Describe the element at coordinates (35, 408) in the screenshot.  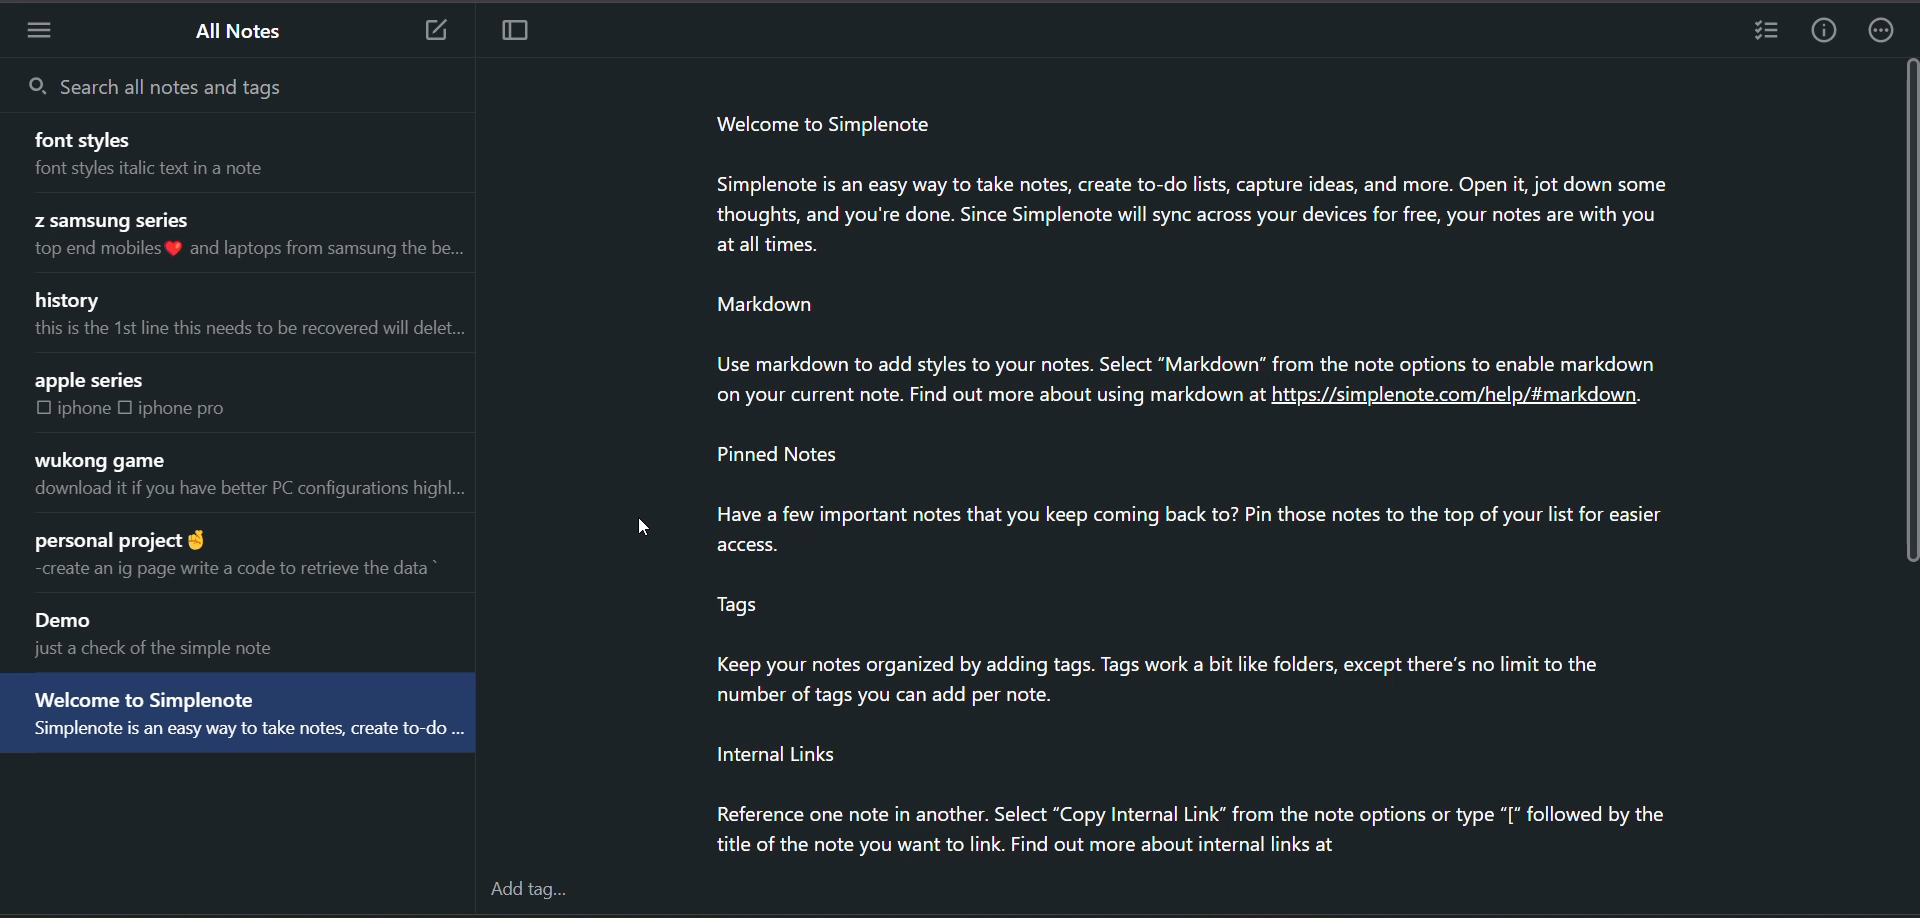
I see `checkbox` at that location.